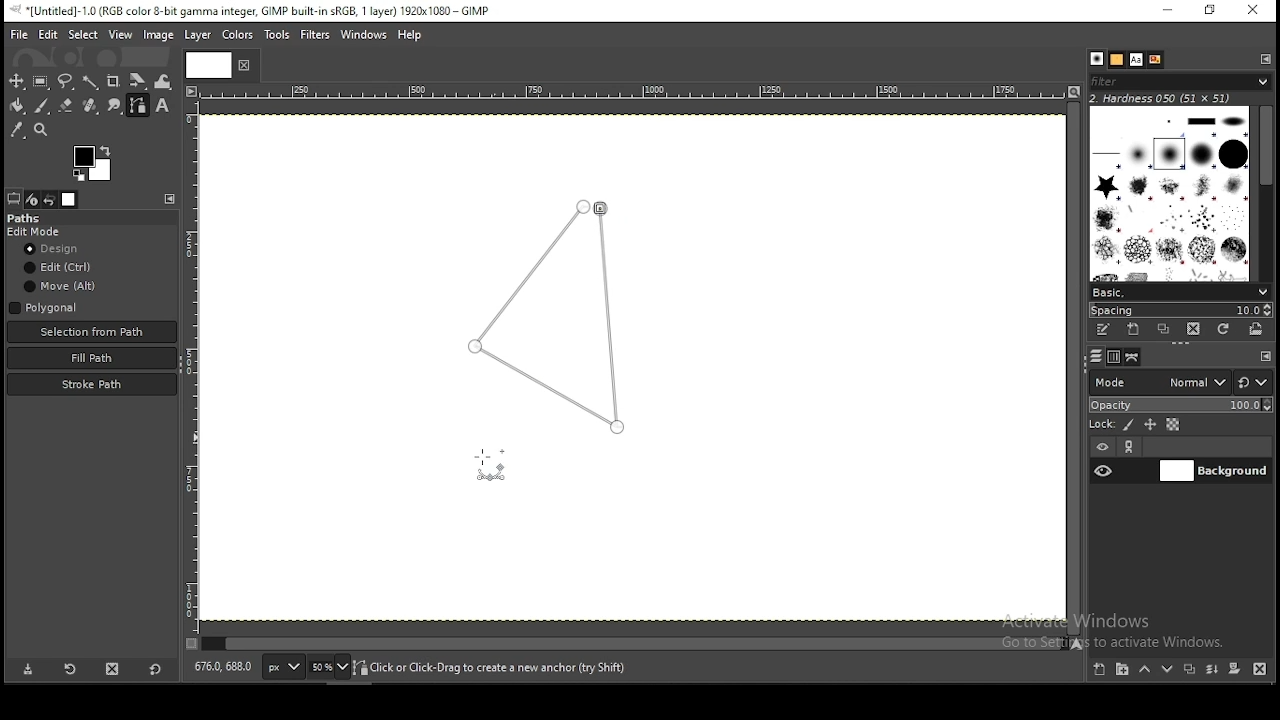 This screenshot has width=1280, height=720. What do you see at coordinates (631, 94) in the screenshot?
I see `horizontal scale` at bounding box center [631, 94].